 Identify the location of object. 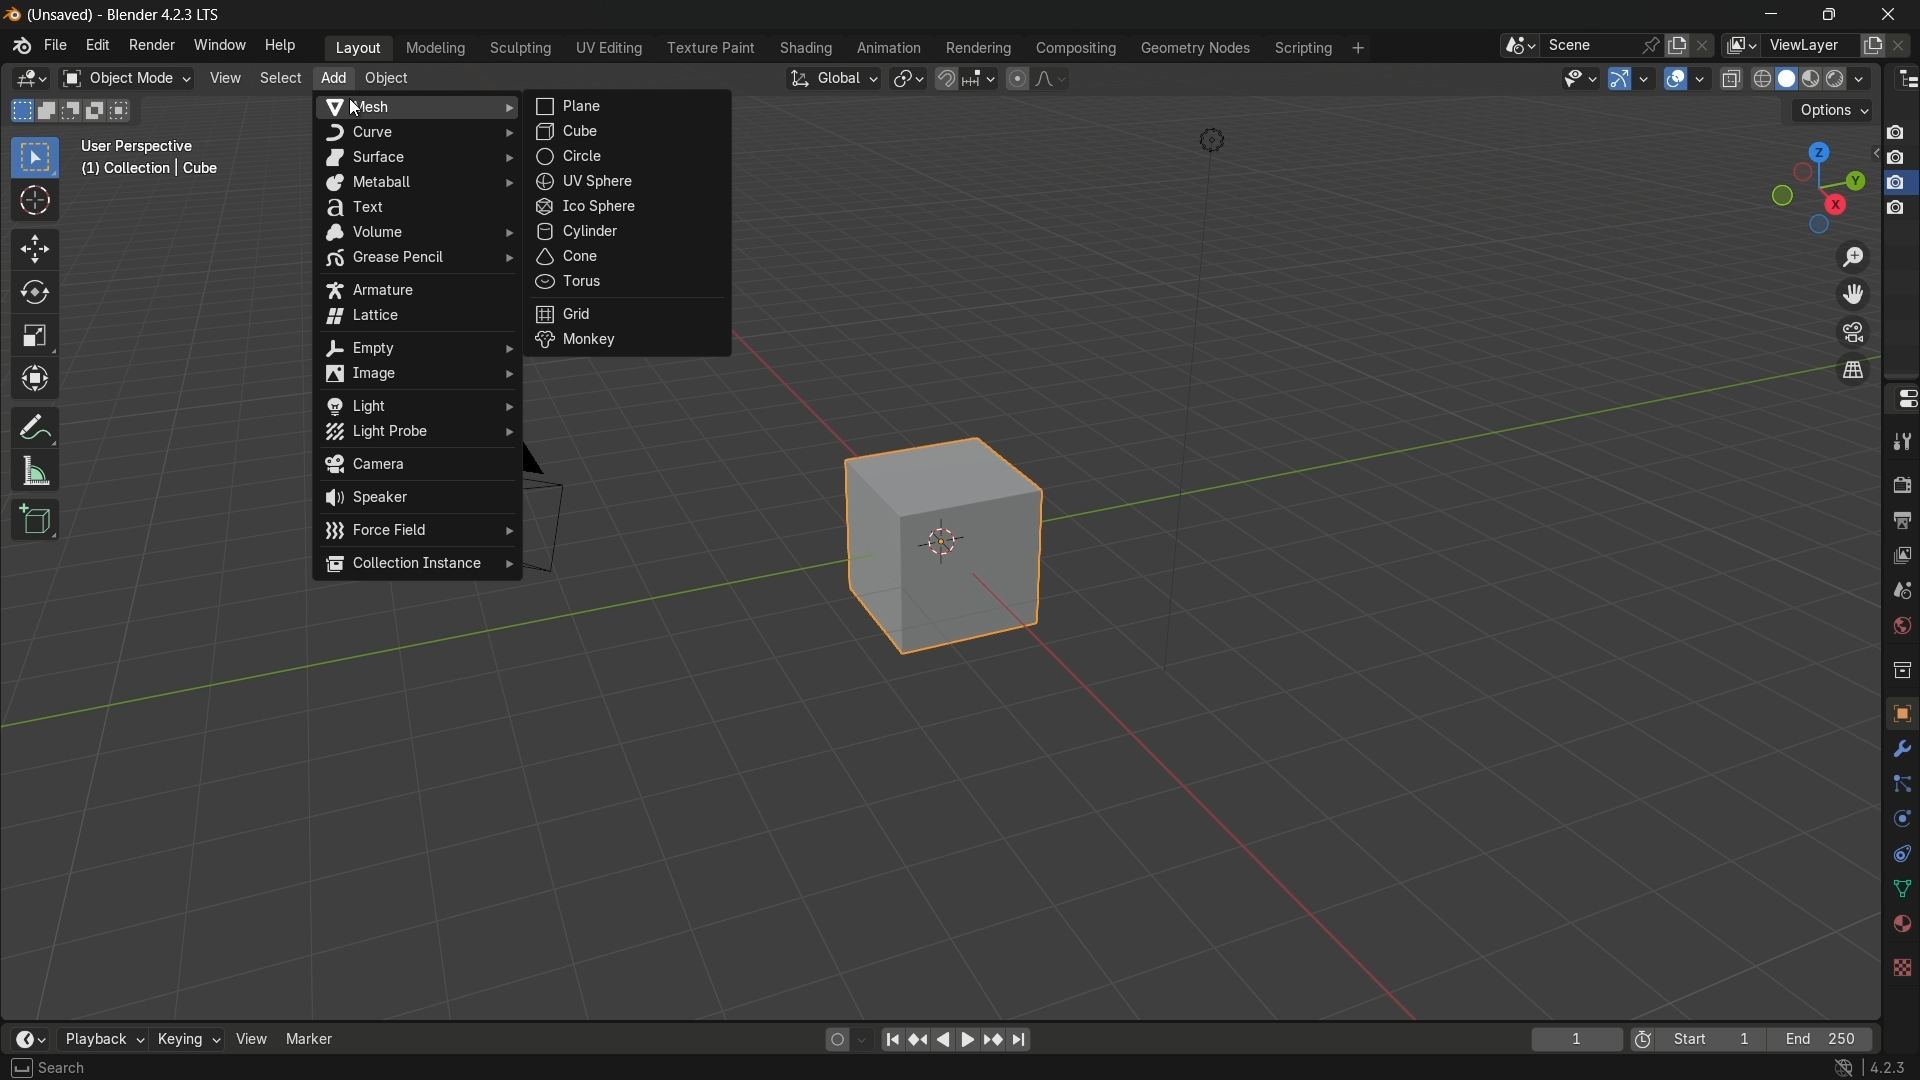
(386, 78).